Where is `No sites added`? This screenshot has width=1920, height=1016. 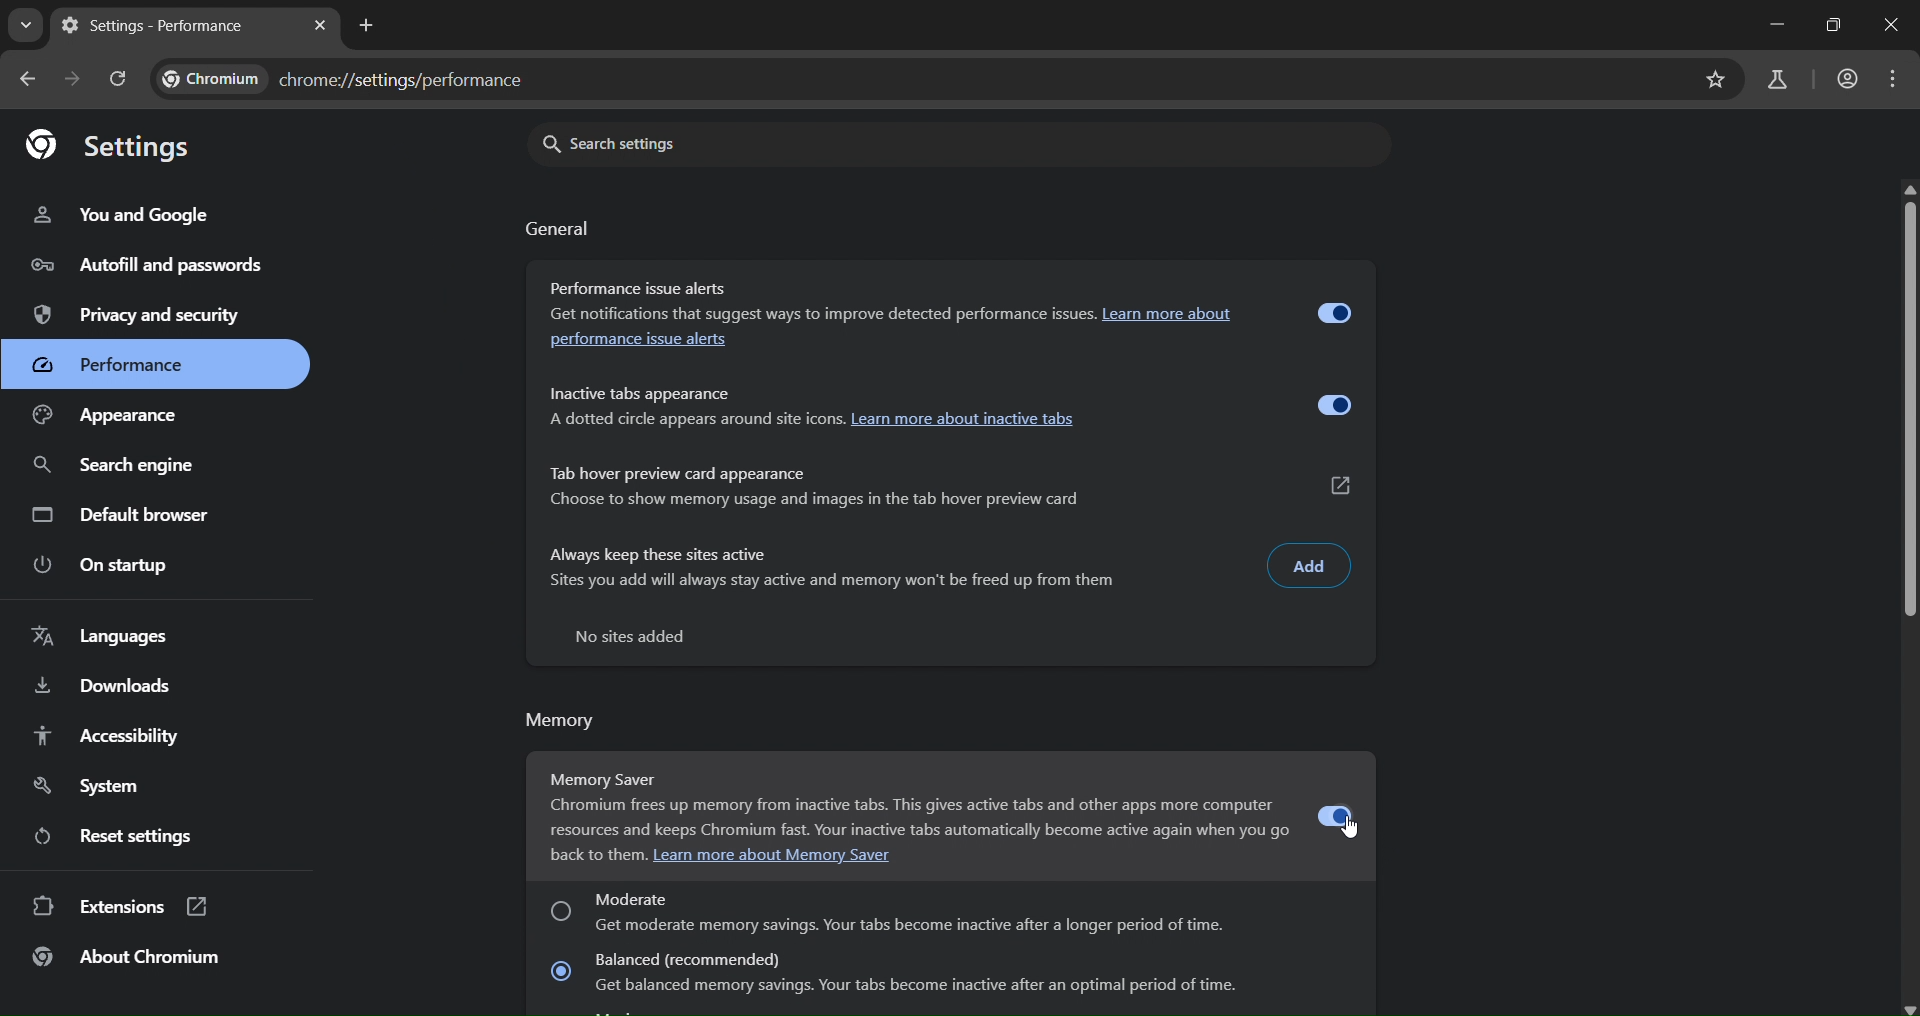
No sites added is located at coordinates (630, 639).